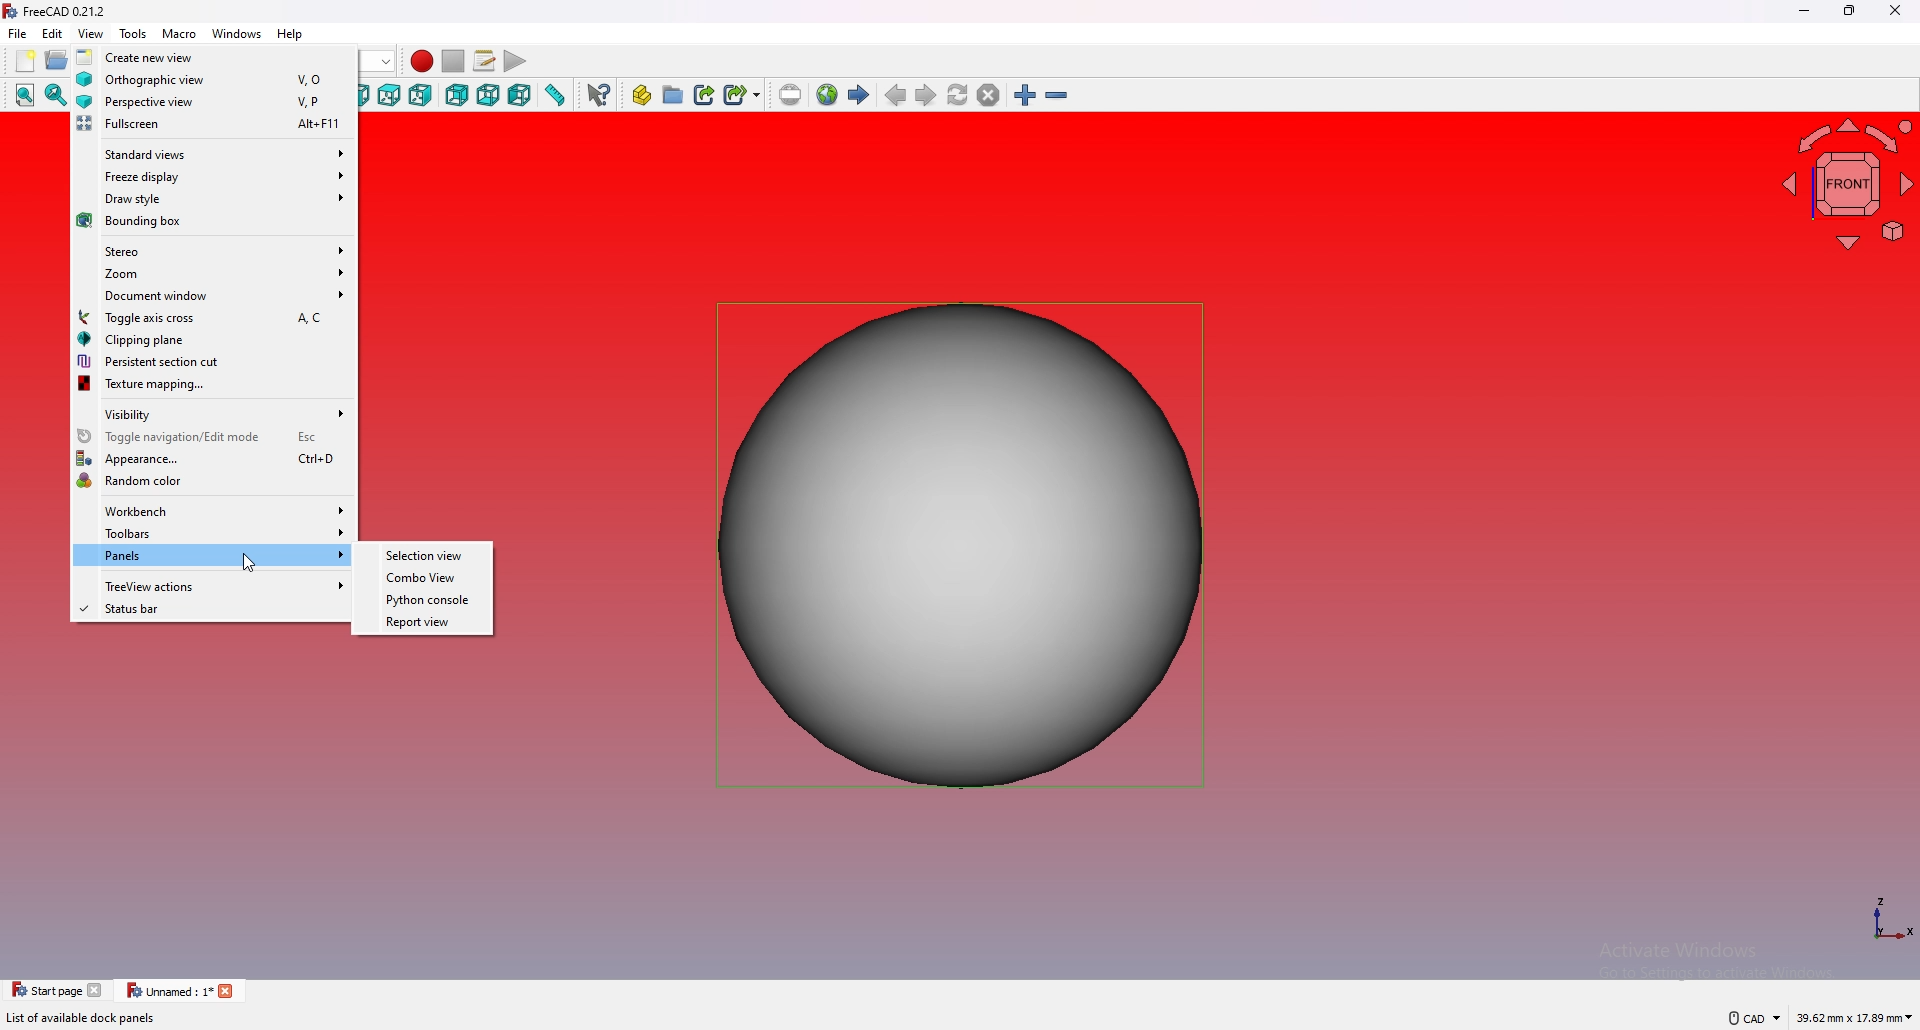 Image resolution: width=1920 pixels, height=1030 pixels. I want to click on start page, so click(858, 95).